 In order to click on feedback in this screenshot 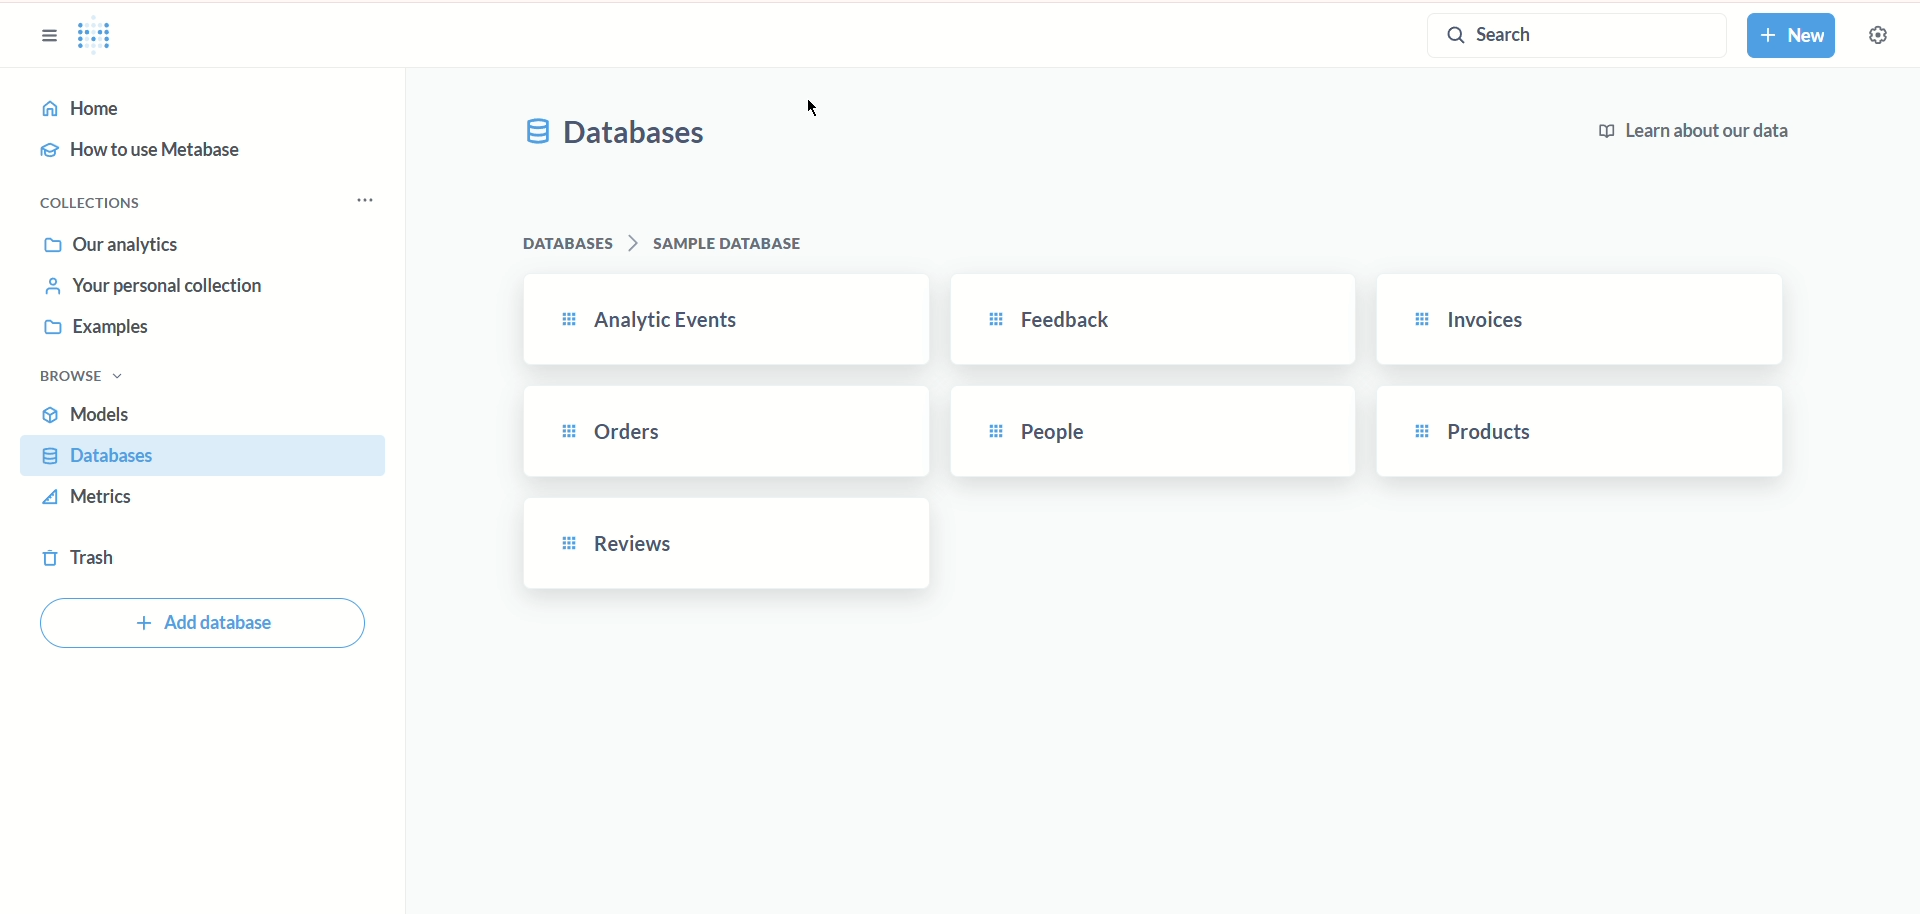, I will do `click(1148, 321)`.